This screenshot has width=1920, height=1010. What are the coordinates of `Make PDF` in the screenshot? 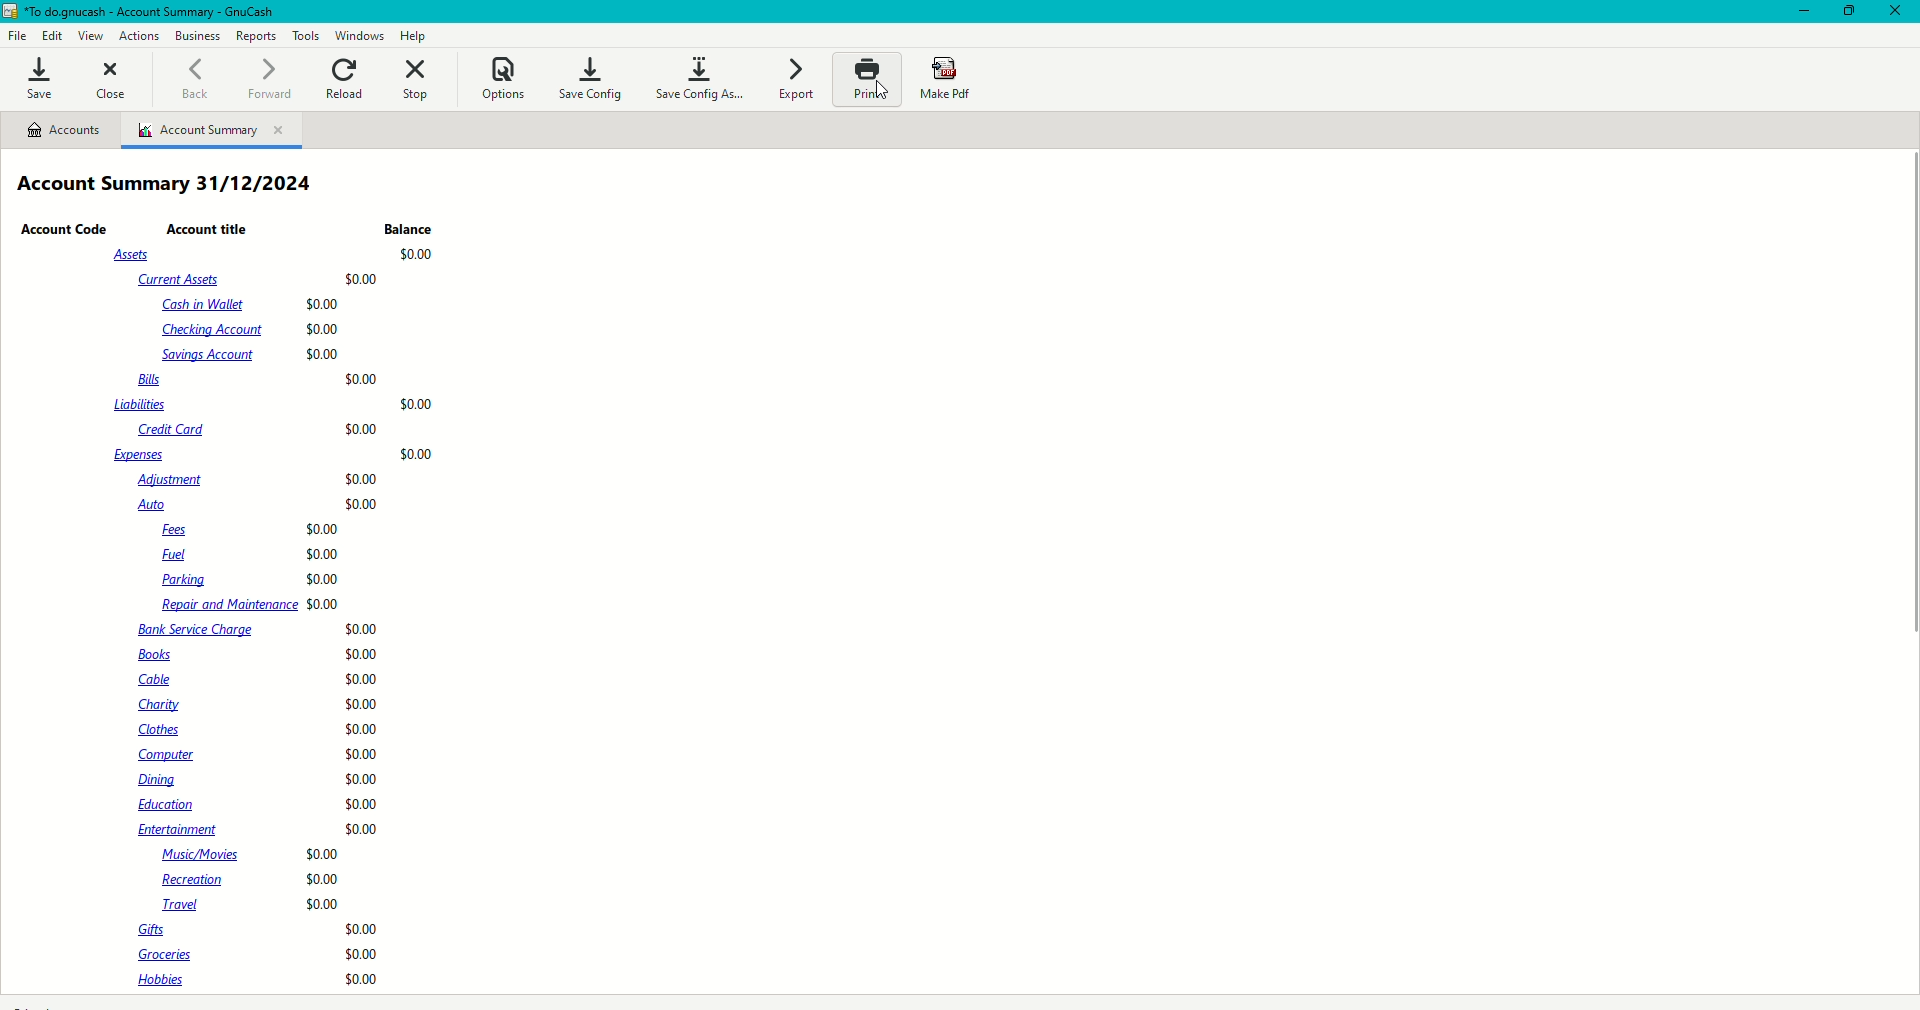 It's located at (951, 80).